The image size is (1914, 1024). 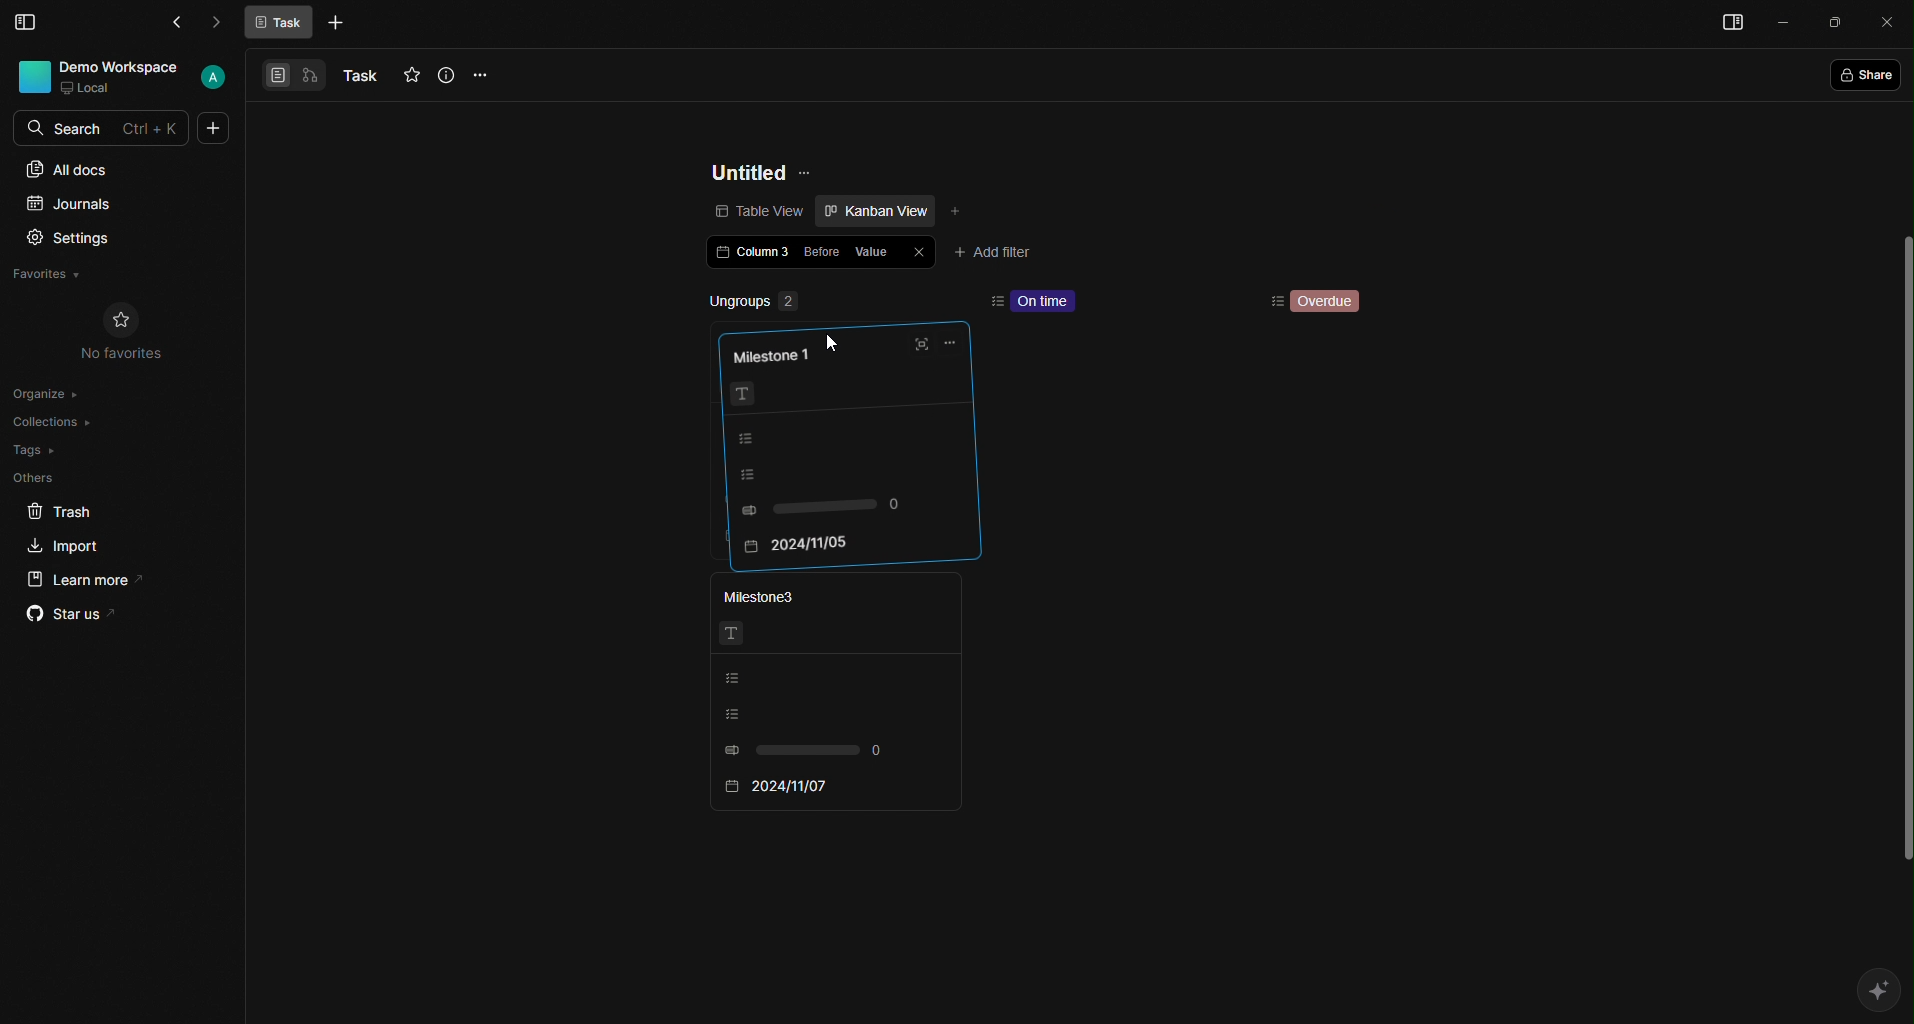 I want to click on Info, so click(x=444, y=74).